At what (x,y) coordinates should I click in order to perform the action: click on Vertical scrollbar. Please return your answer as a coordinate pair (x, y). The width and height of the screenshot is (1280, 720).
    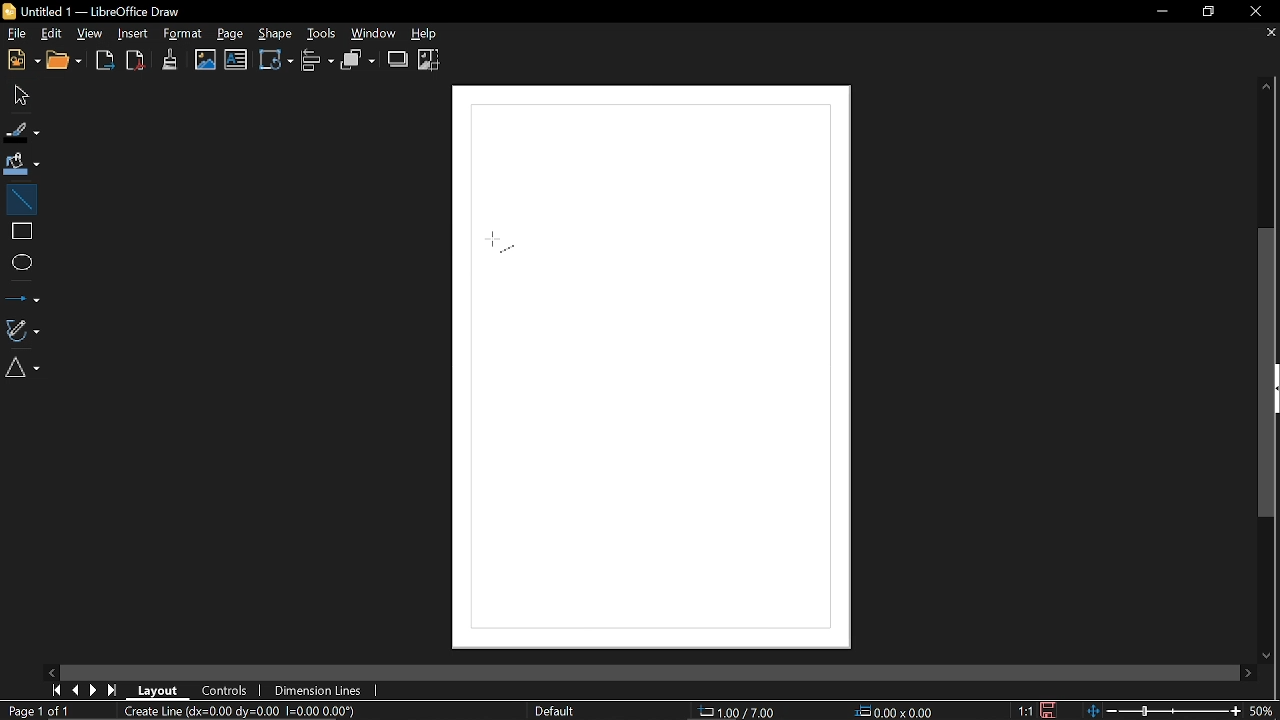
    Looking at the image, I should click on (1270, 372).